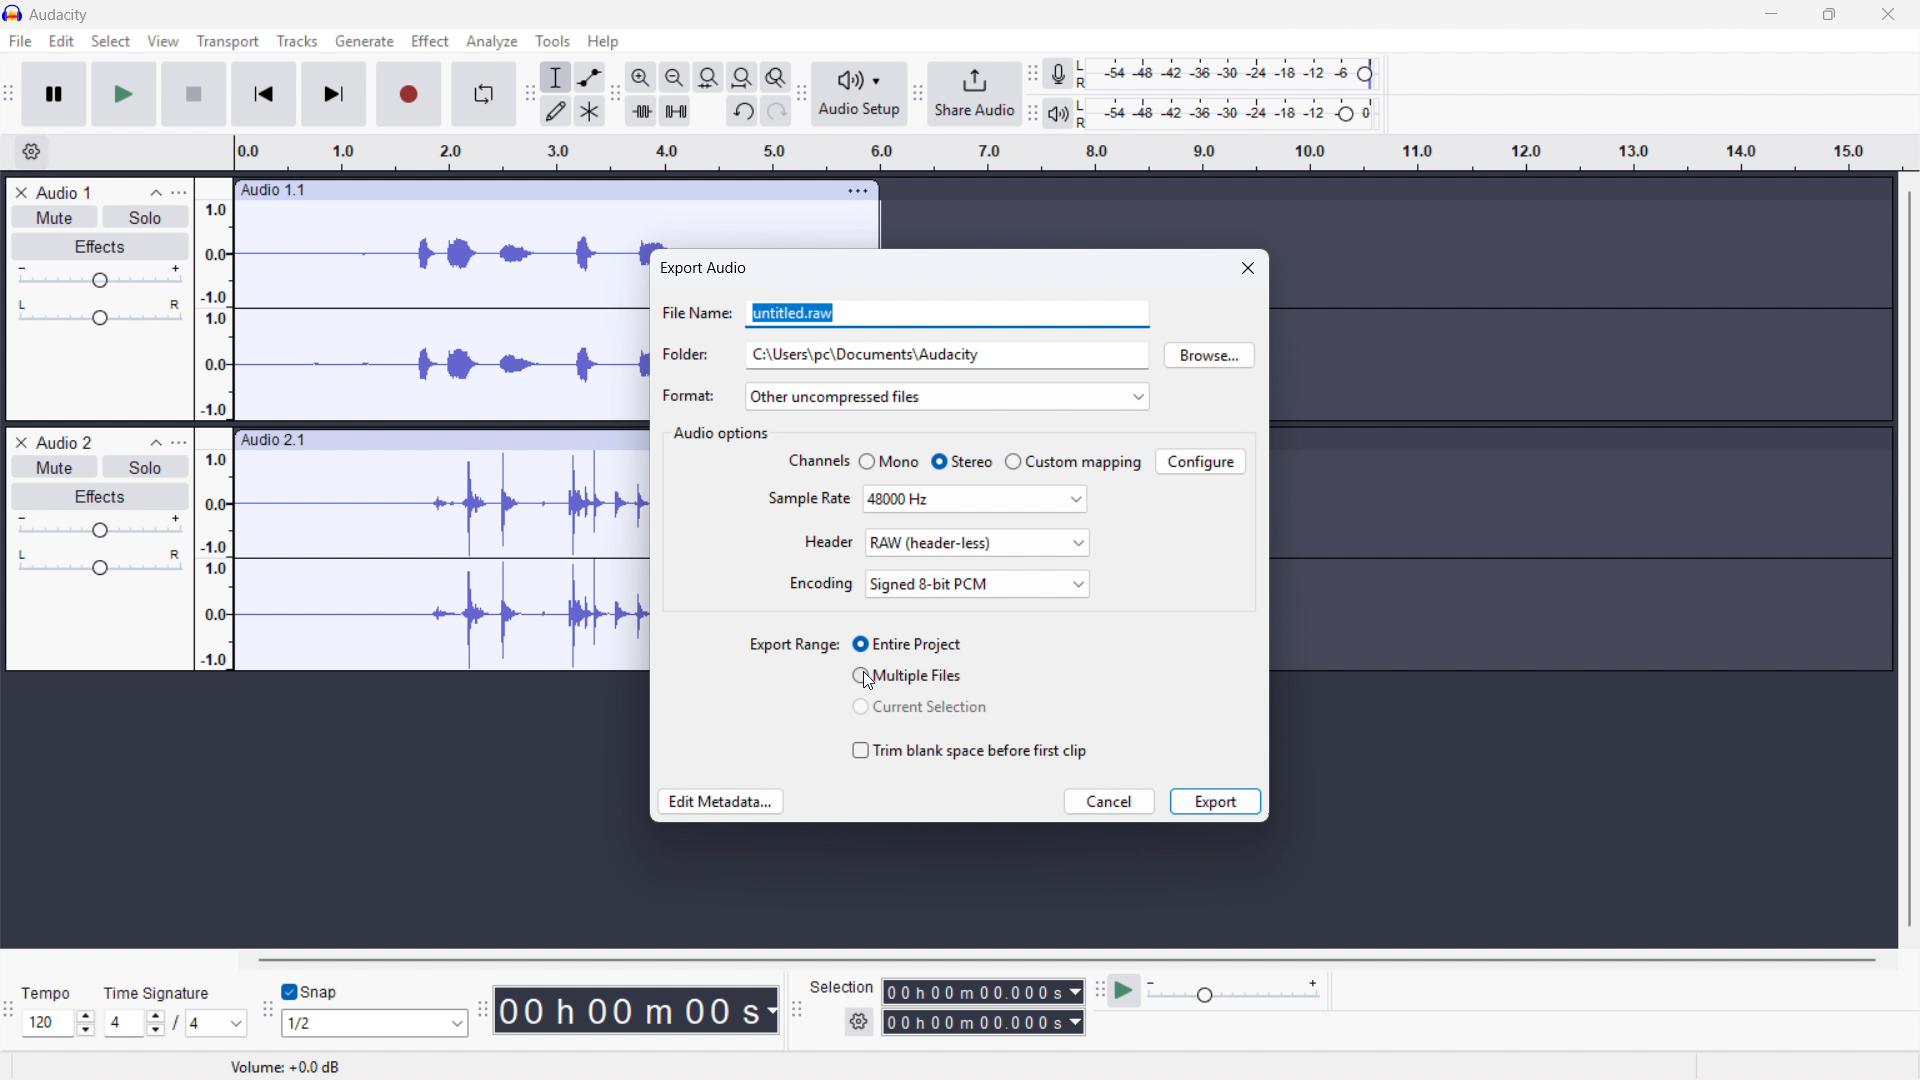 The height and width of the screenshot is (1080, 1920). Describe the element at coordinates (21, 441) in the screenshot. I see `Remove track ` at that location.